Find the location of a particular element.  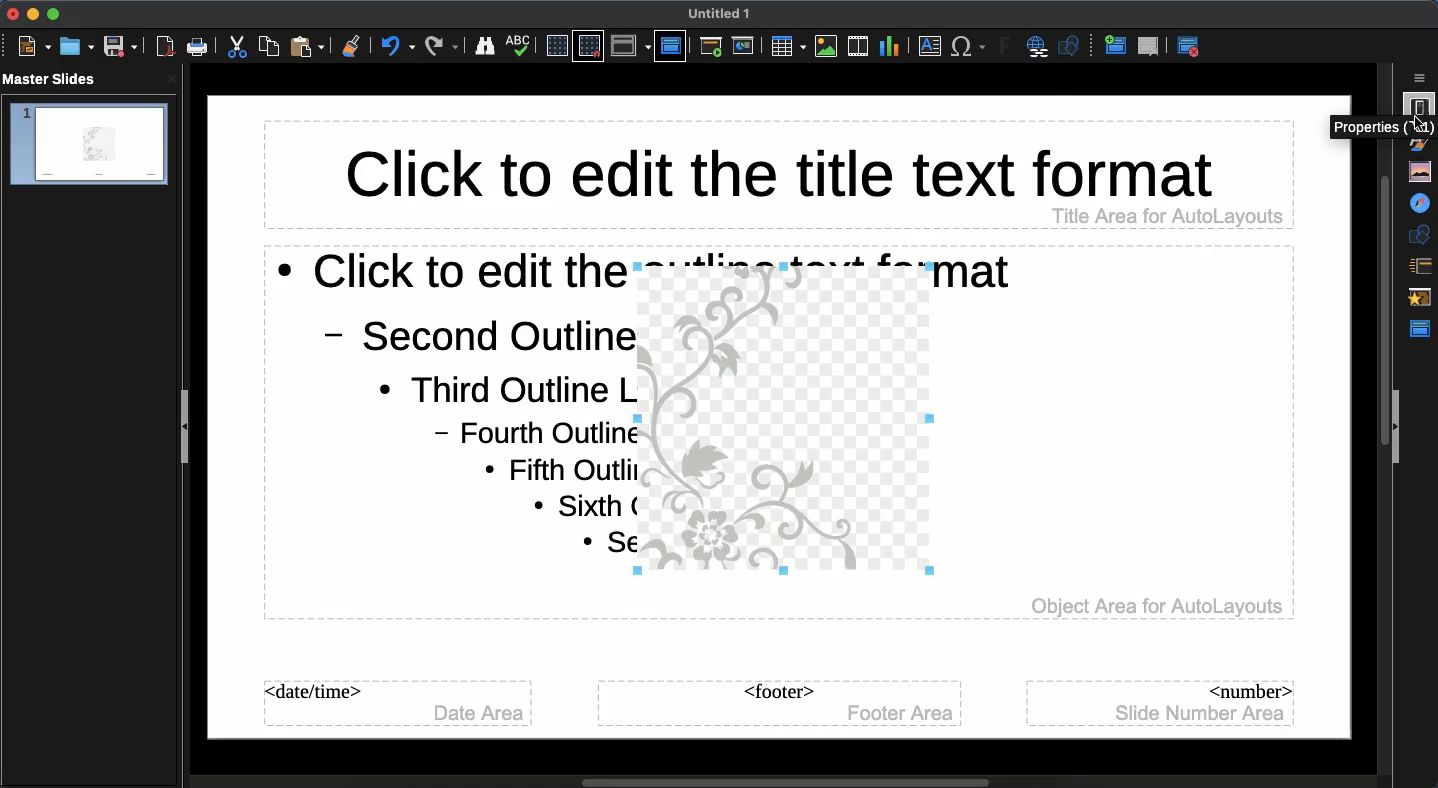

Undo is located at coordinates (397, 46).